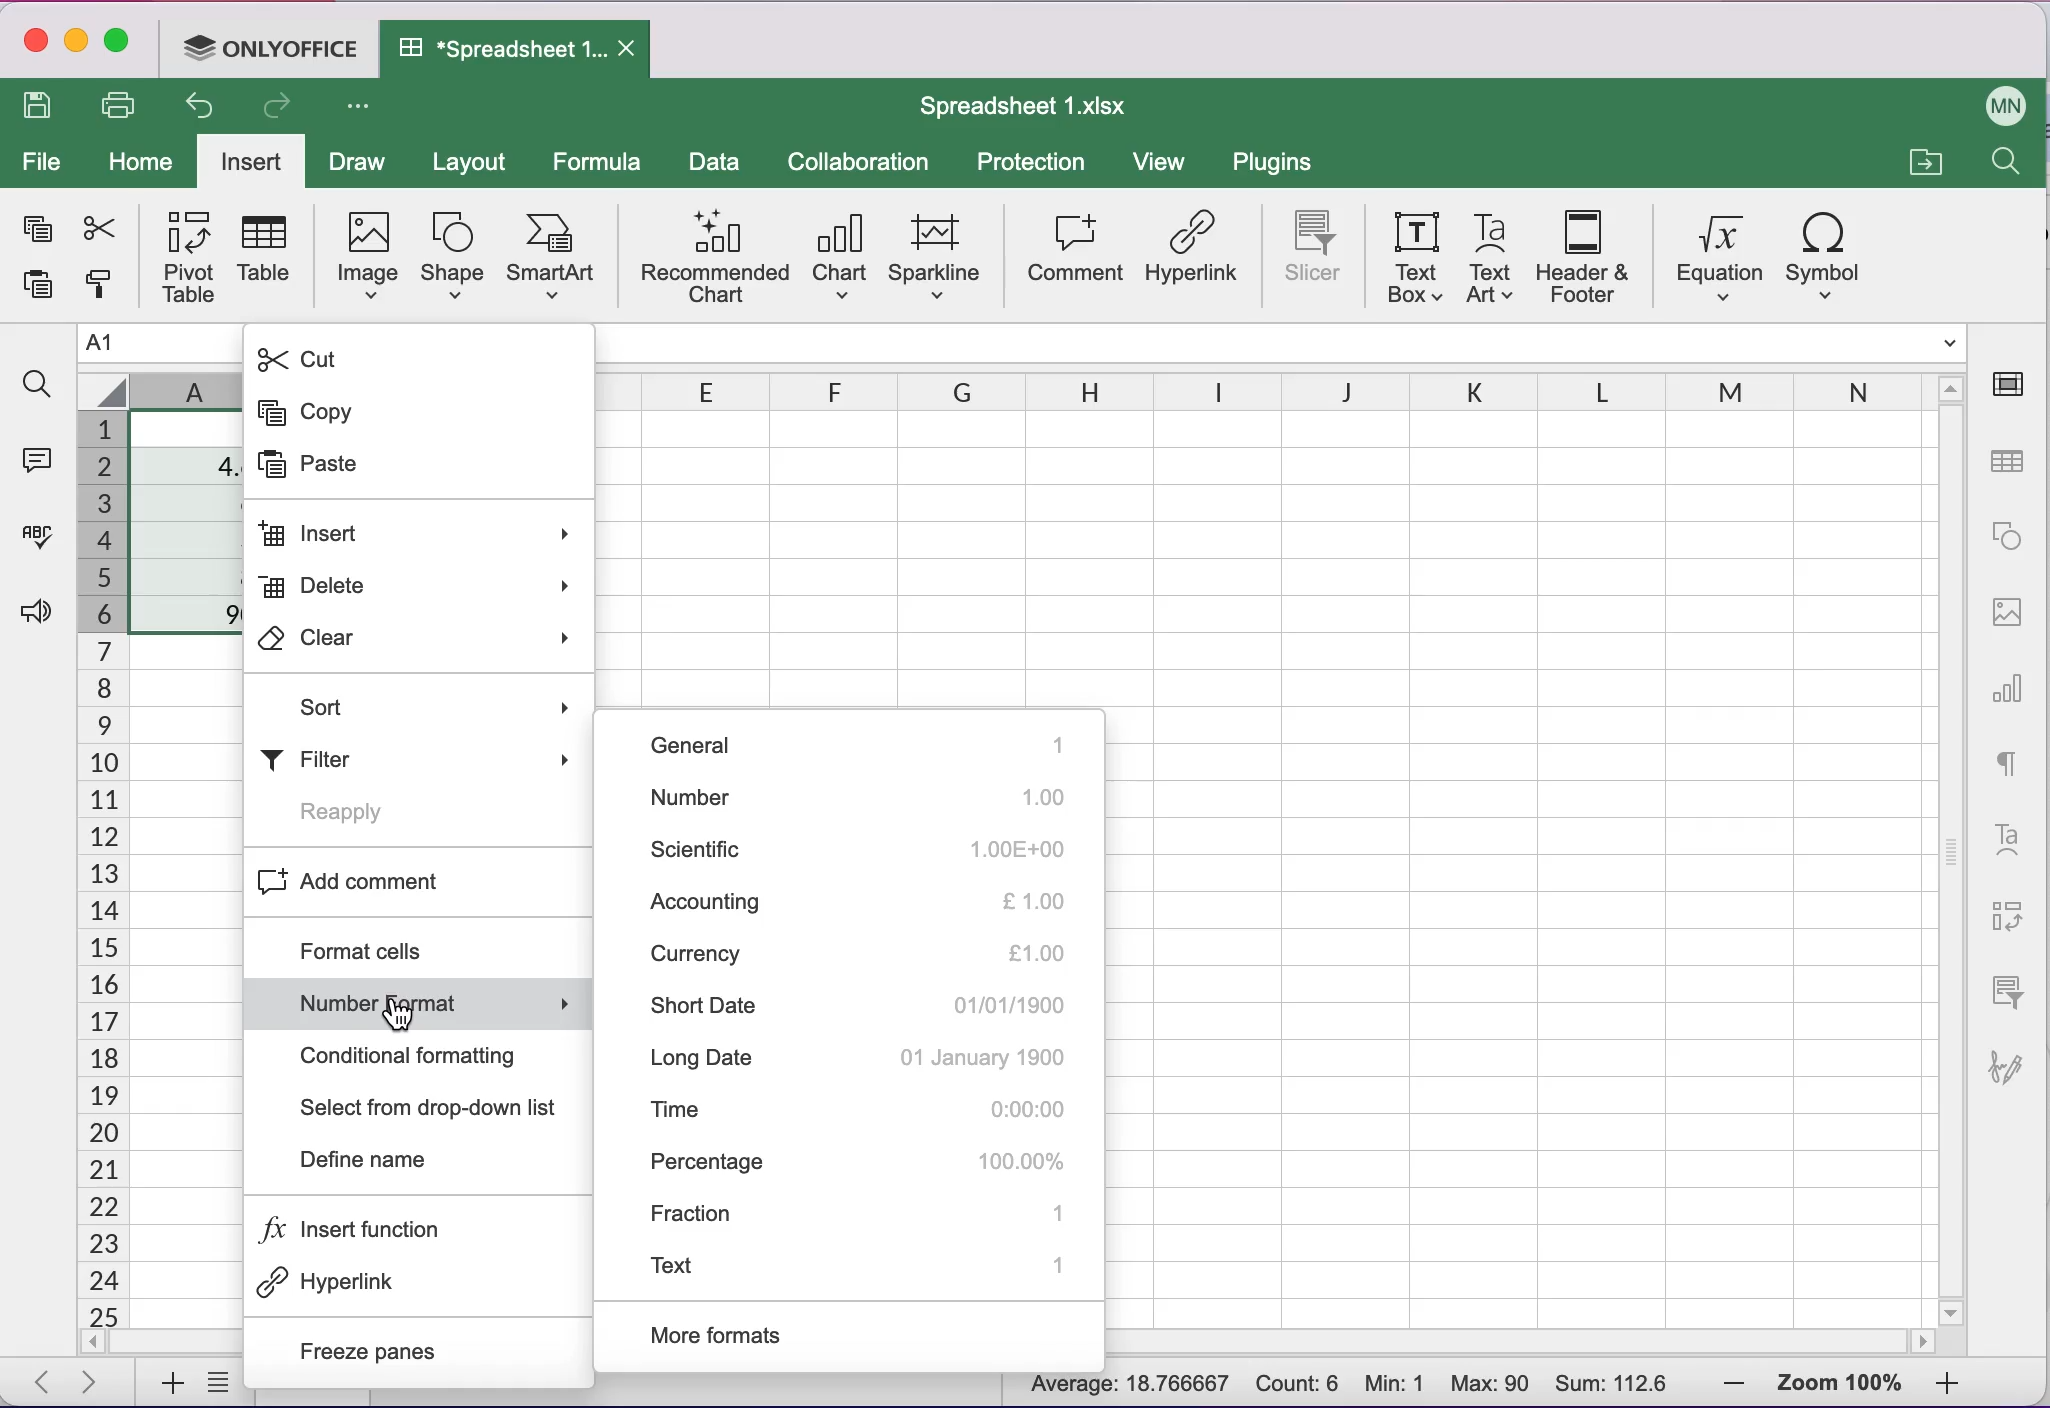  Describe the element at coordinates (1950, 1383) in the screenshot. I see `zoom in` at that location.